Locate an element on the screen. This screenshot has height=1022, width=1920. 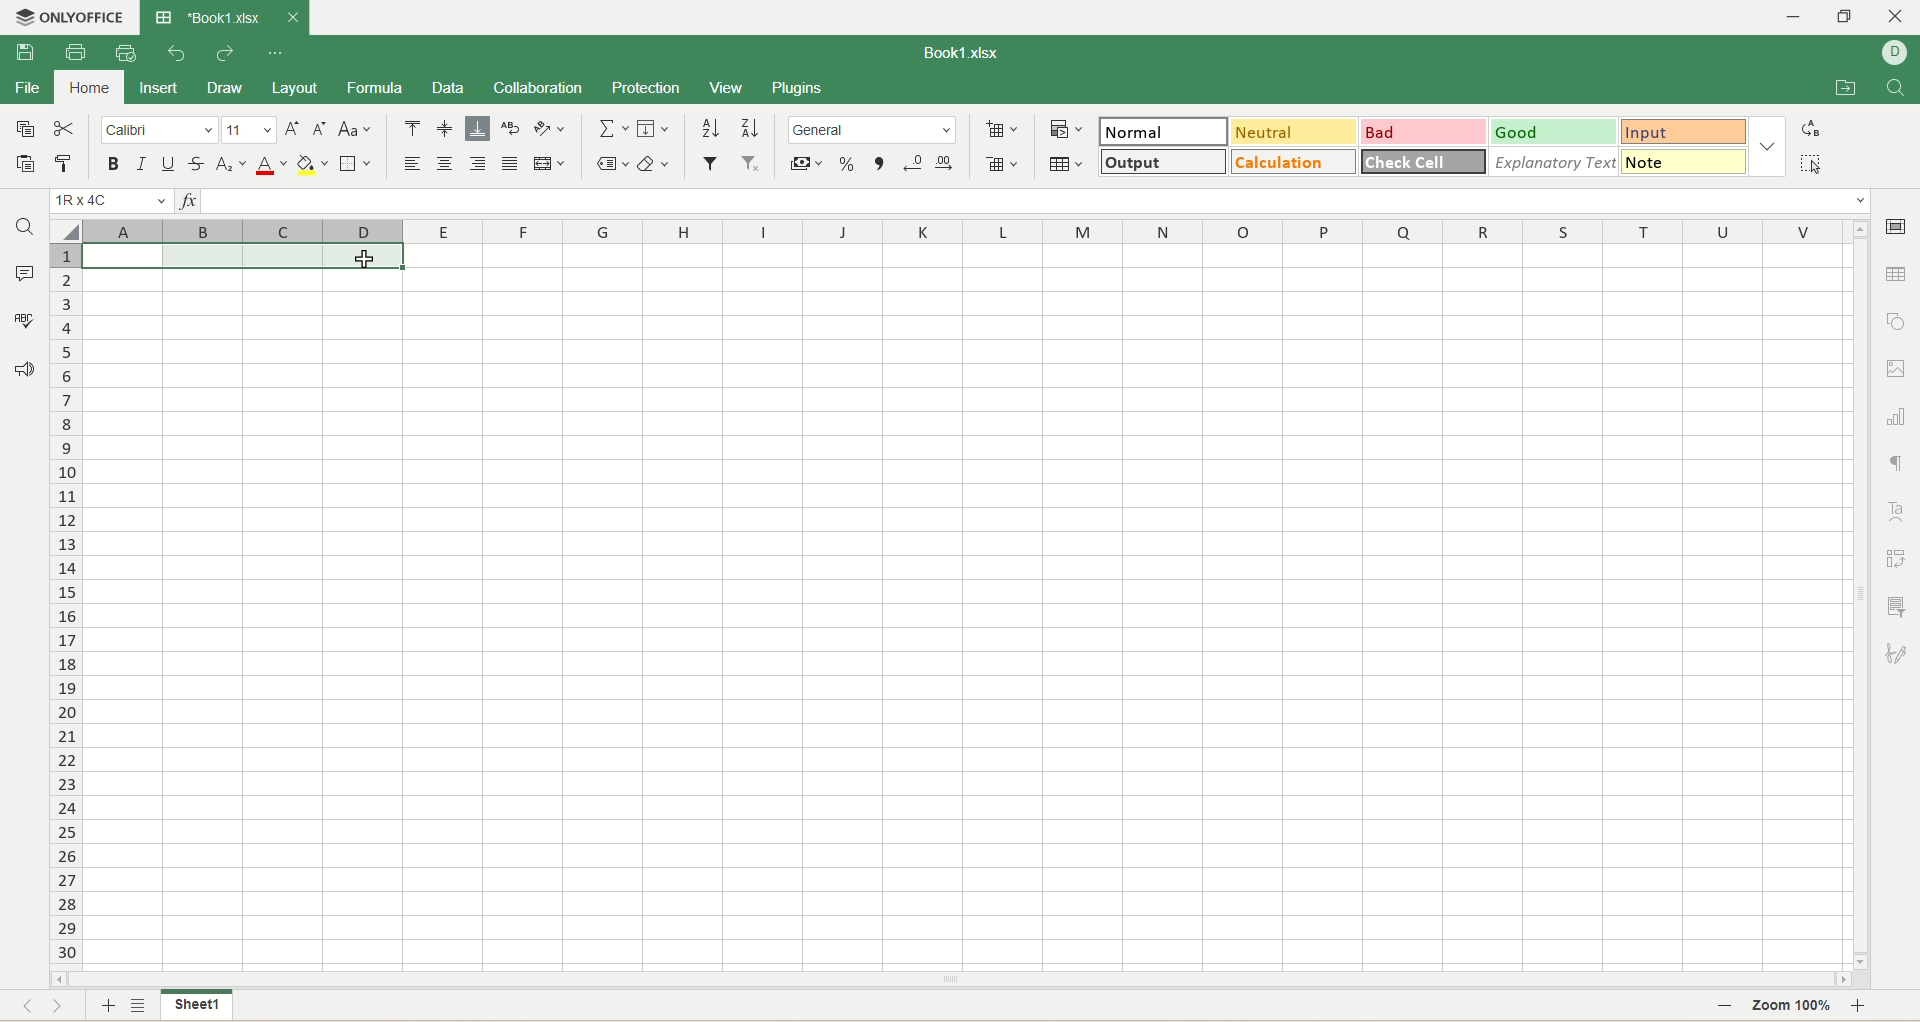
border is located at coordinates (353, 165).